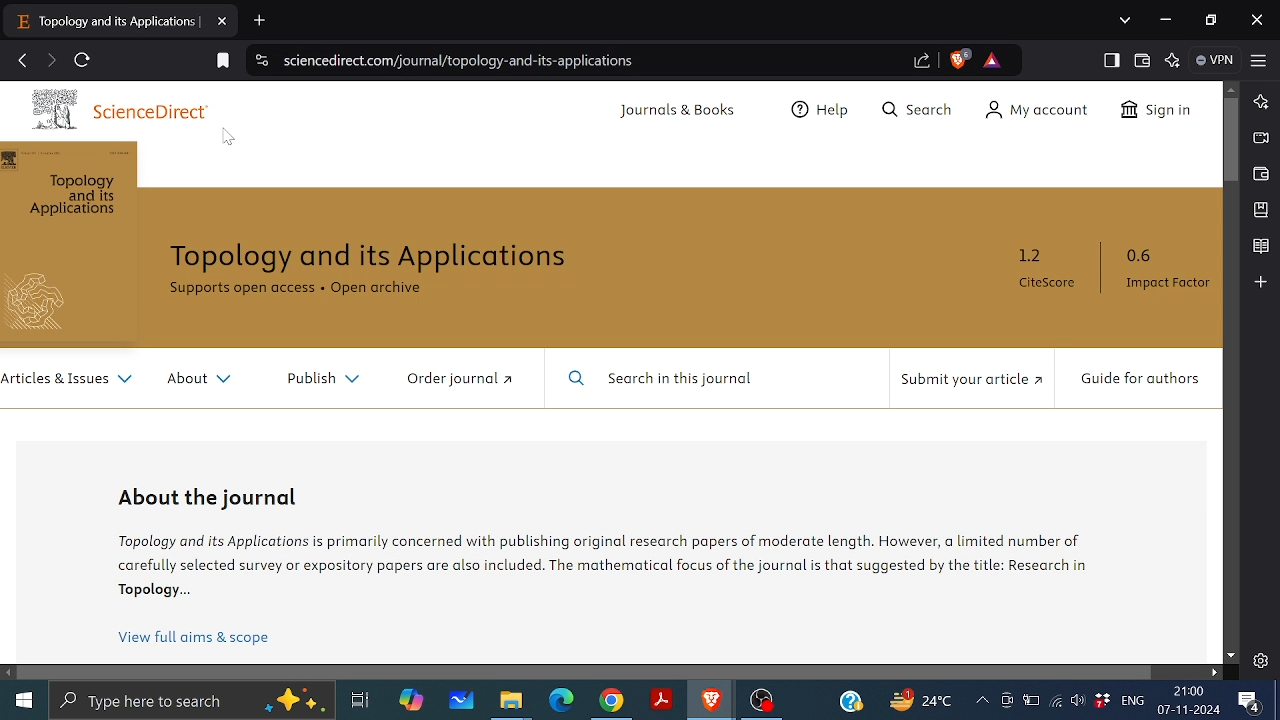 The image size is (1280, 720). What do you see at coordinates (1231, 655) in the screenshot?
I see `Move page downwards` at bounding box center [1231, 655].